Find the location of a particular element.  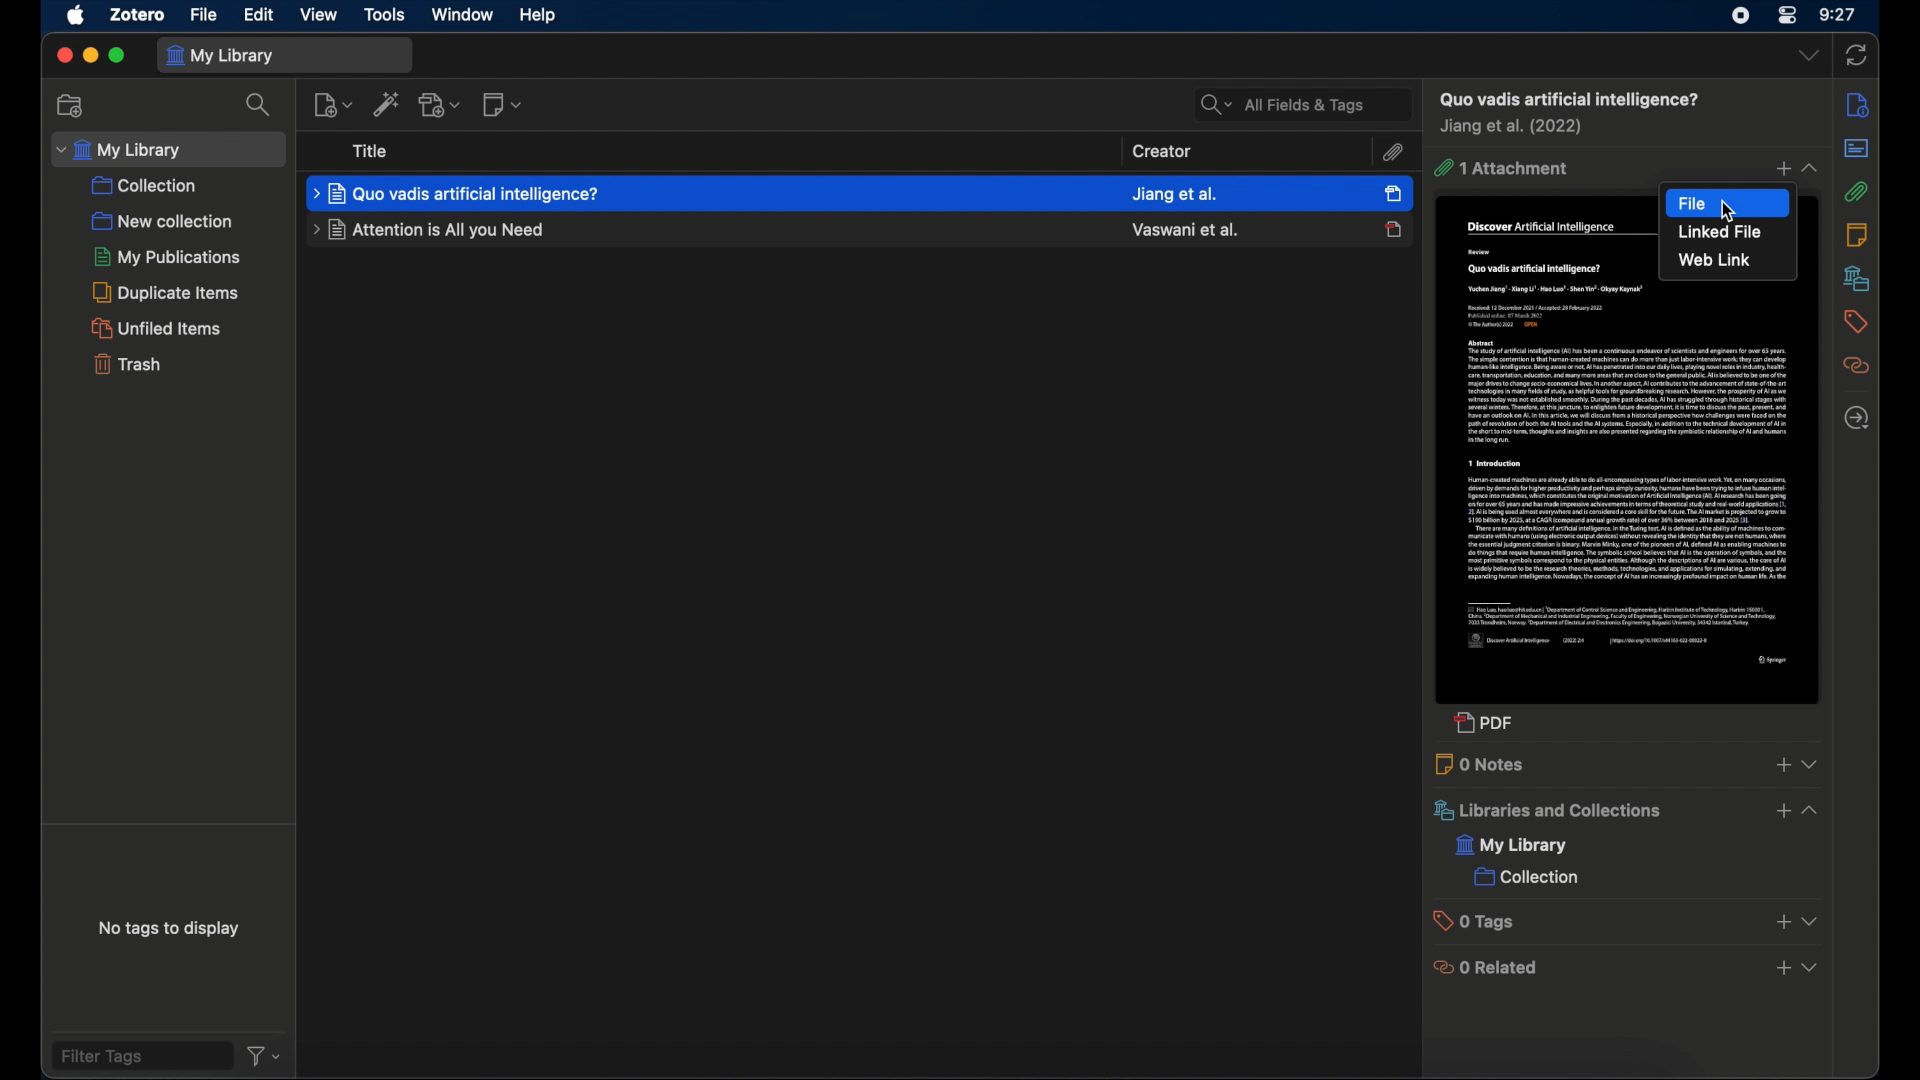

view is located at coordinates (319, 14).